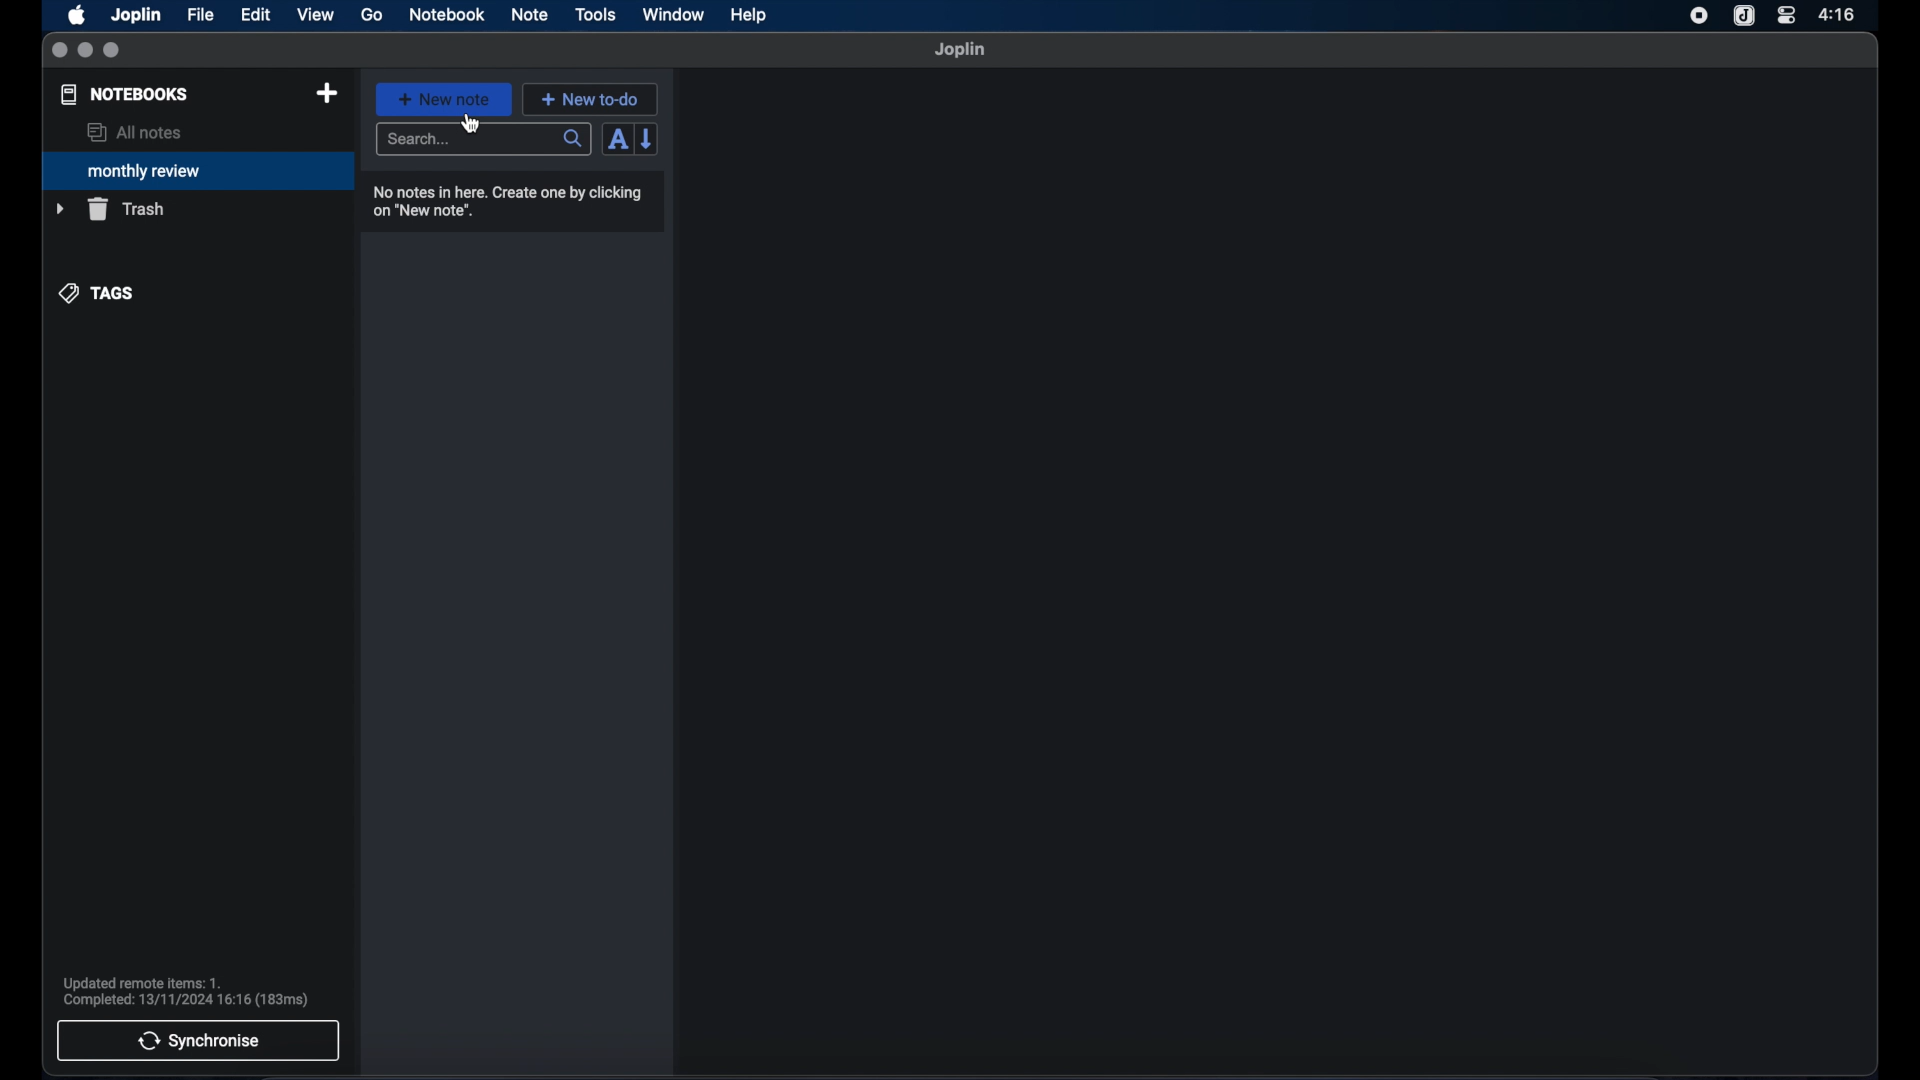 The image size is (1920, 1080). Describe the element at coordinates (138, 16) in the screenshot. I see `Joplin` at that location.